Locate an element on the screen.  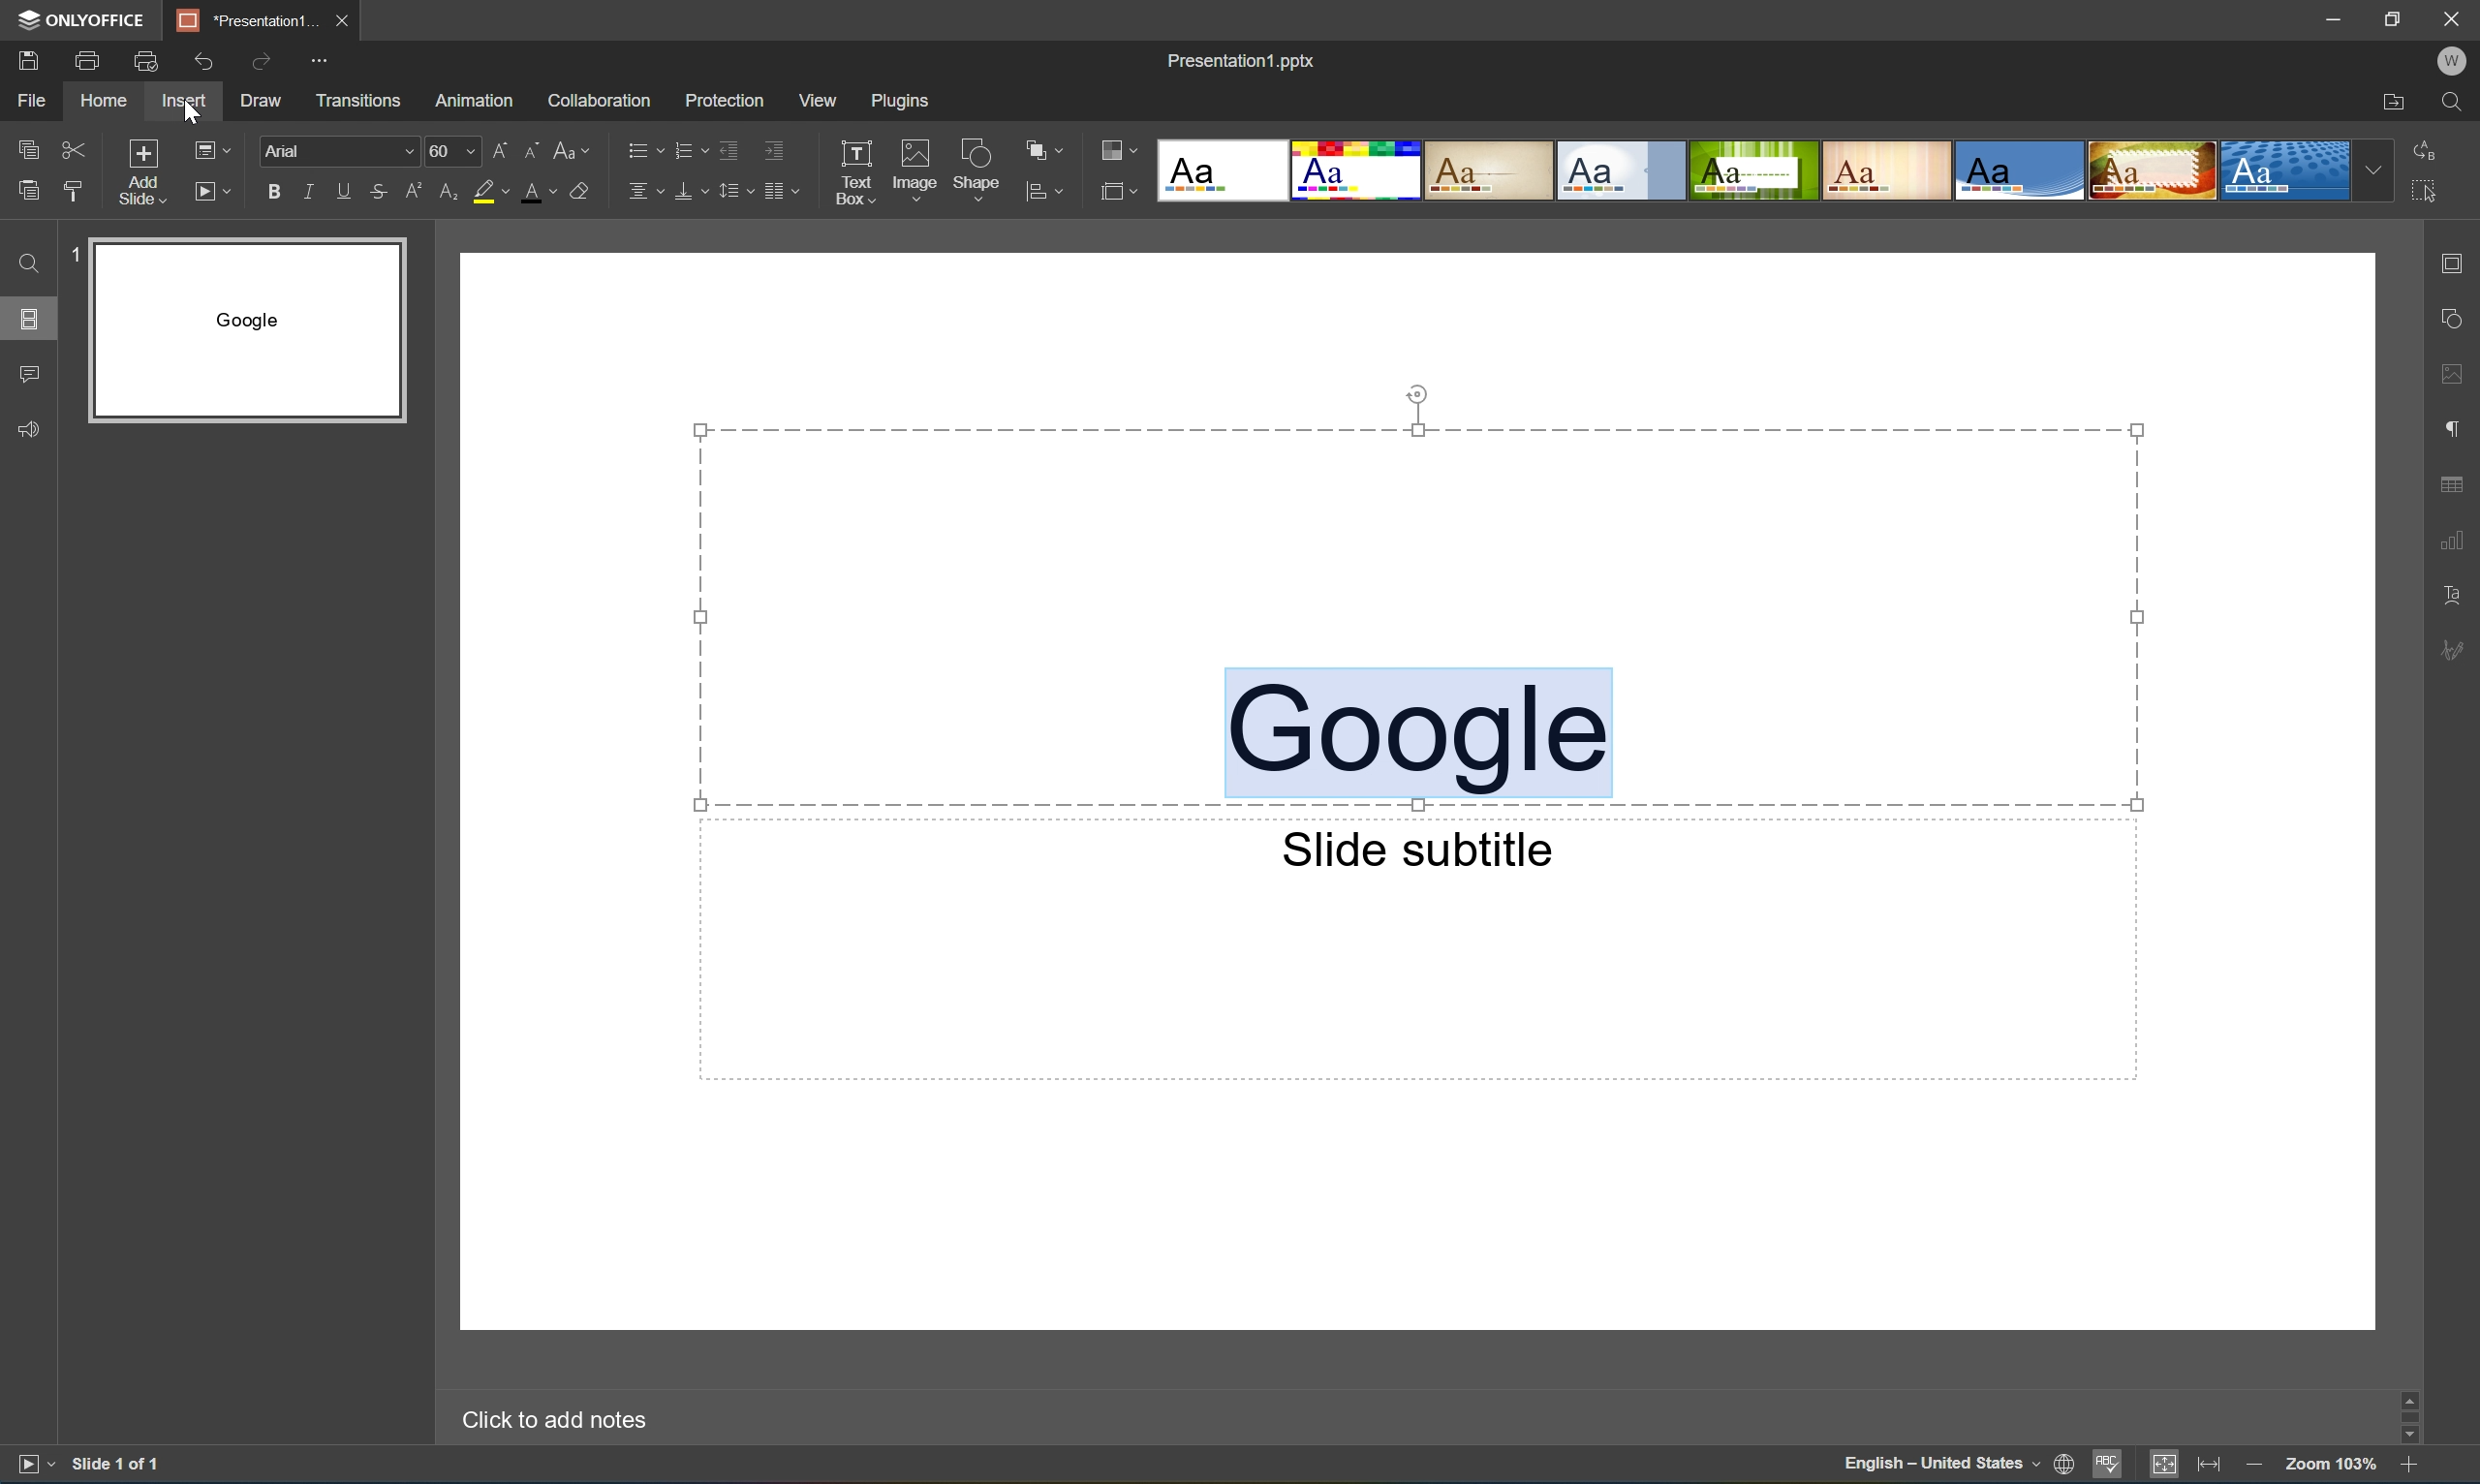
Fit to width is located at coordinates (2217, 1464).